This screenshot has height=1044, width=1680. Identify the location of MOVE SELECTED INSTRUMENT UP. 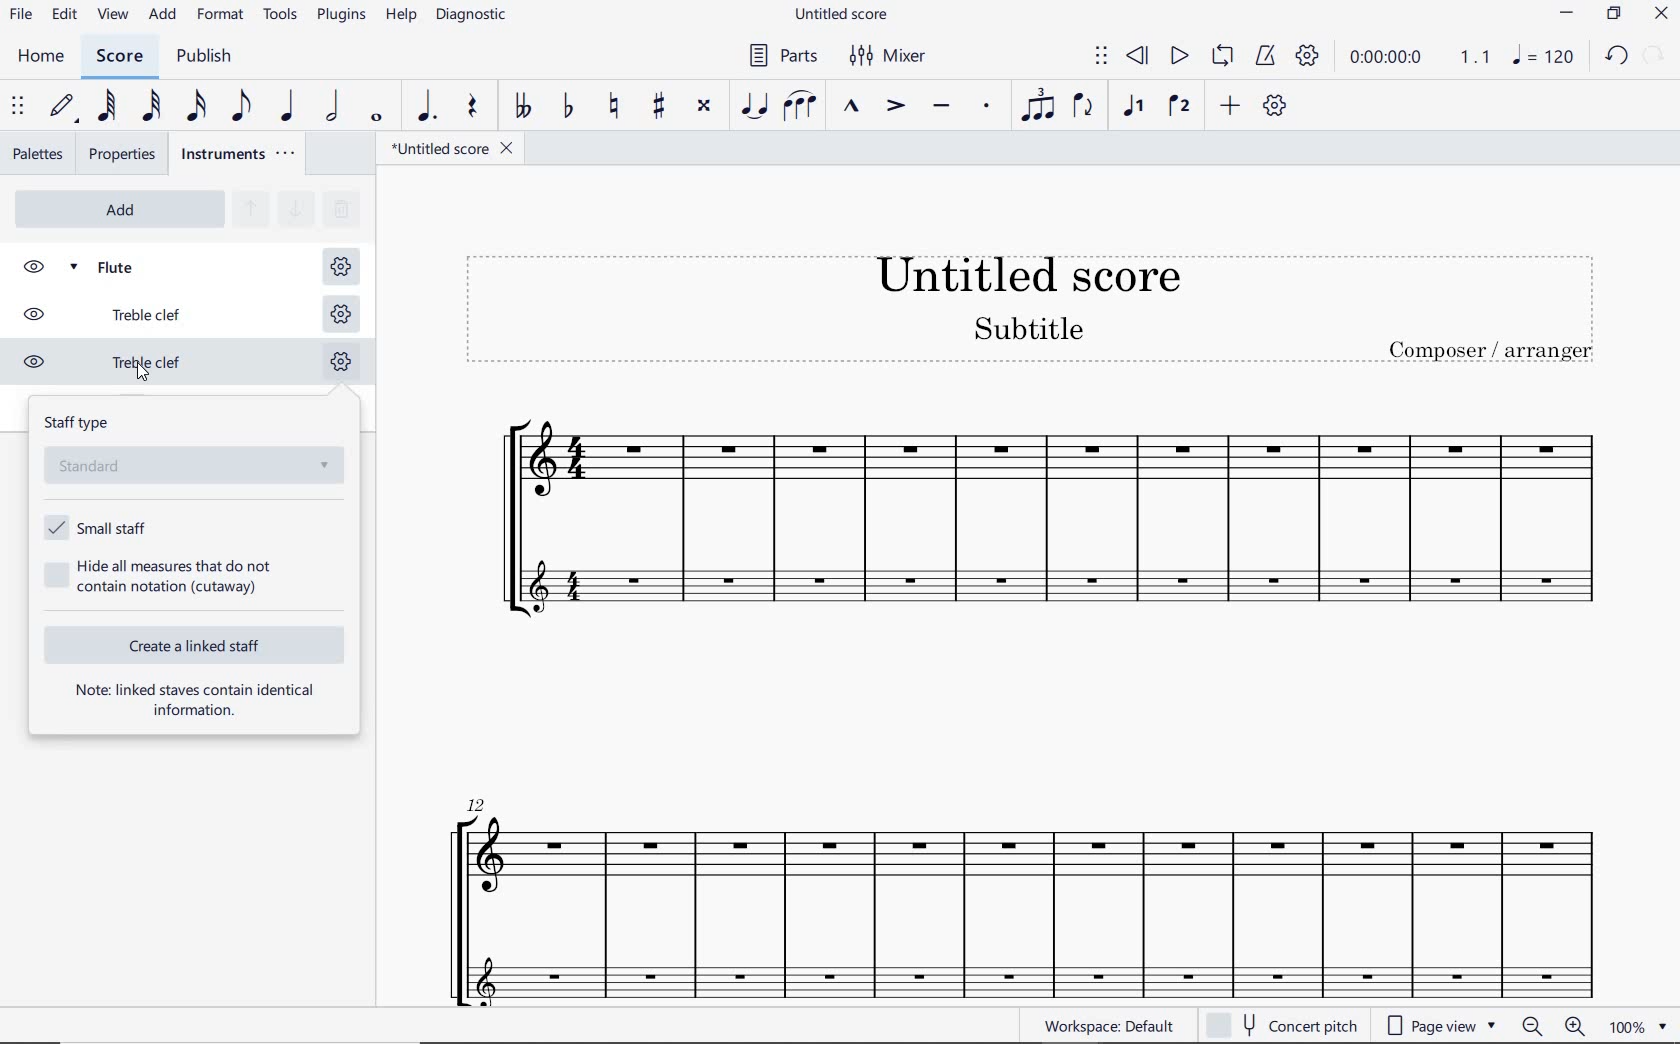
(249, 210).